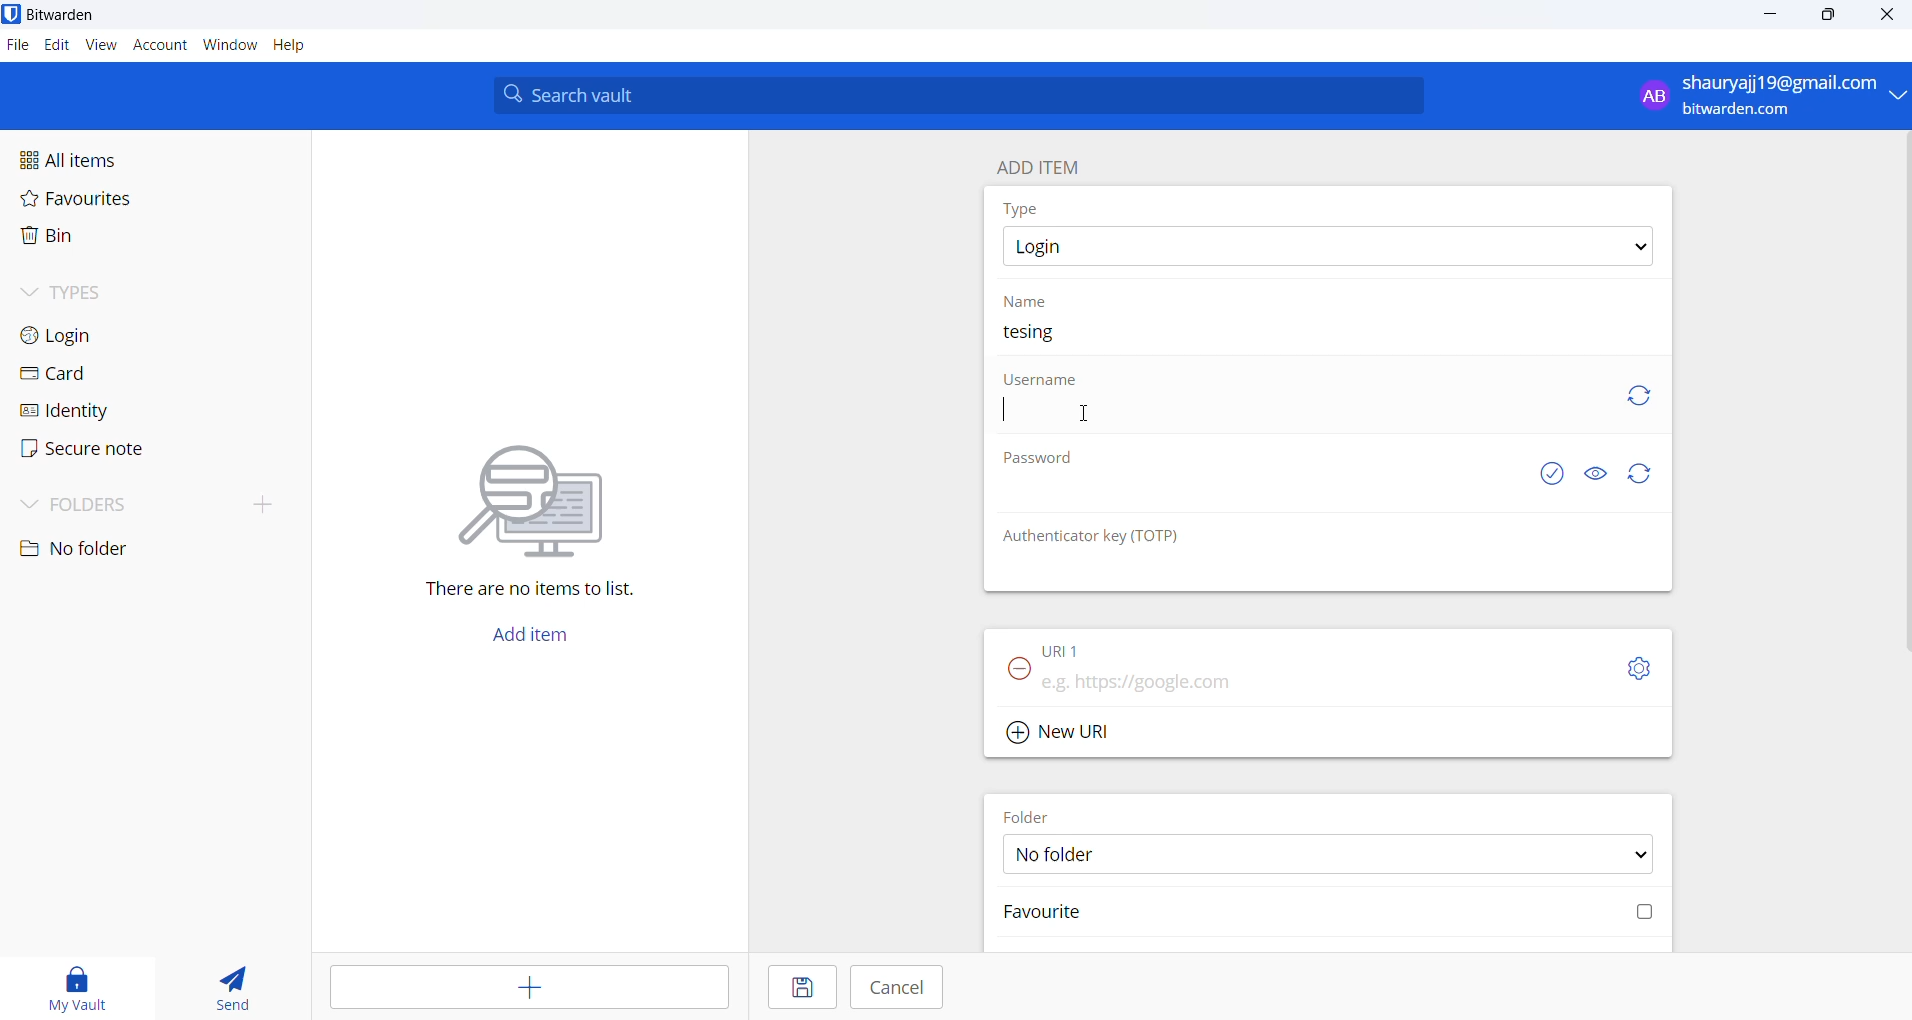  I want to click on URL1, so click(1079, 646).